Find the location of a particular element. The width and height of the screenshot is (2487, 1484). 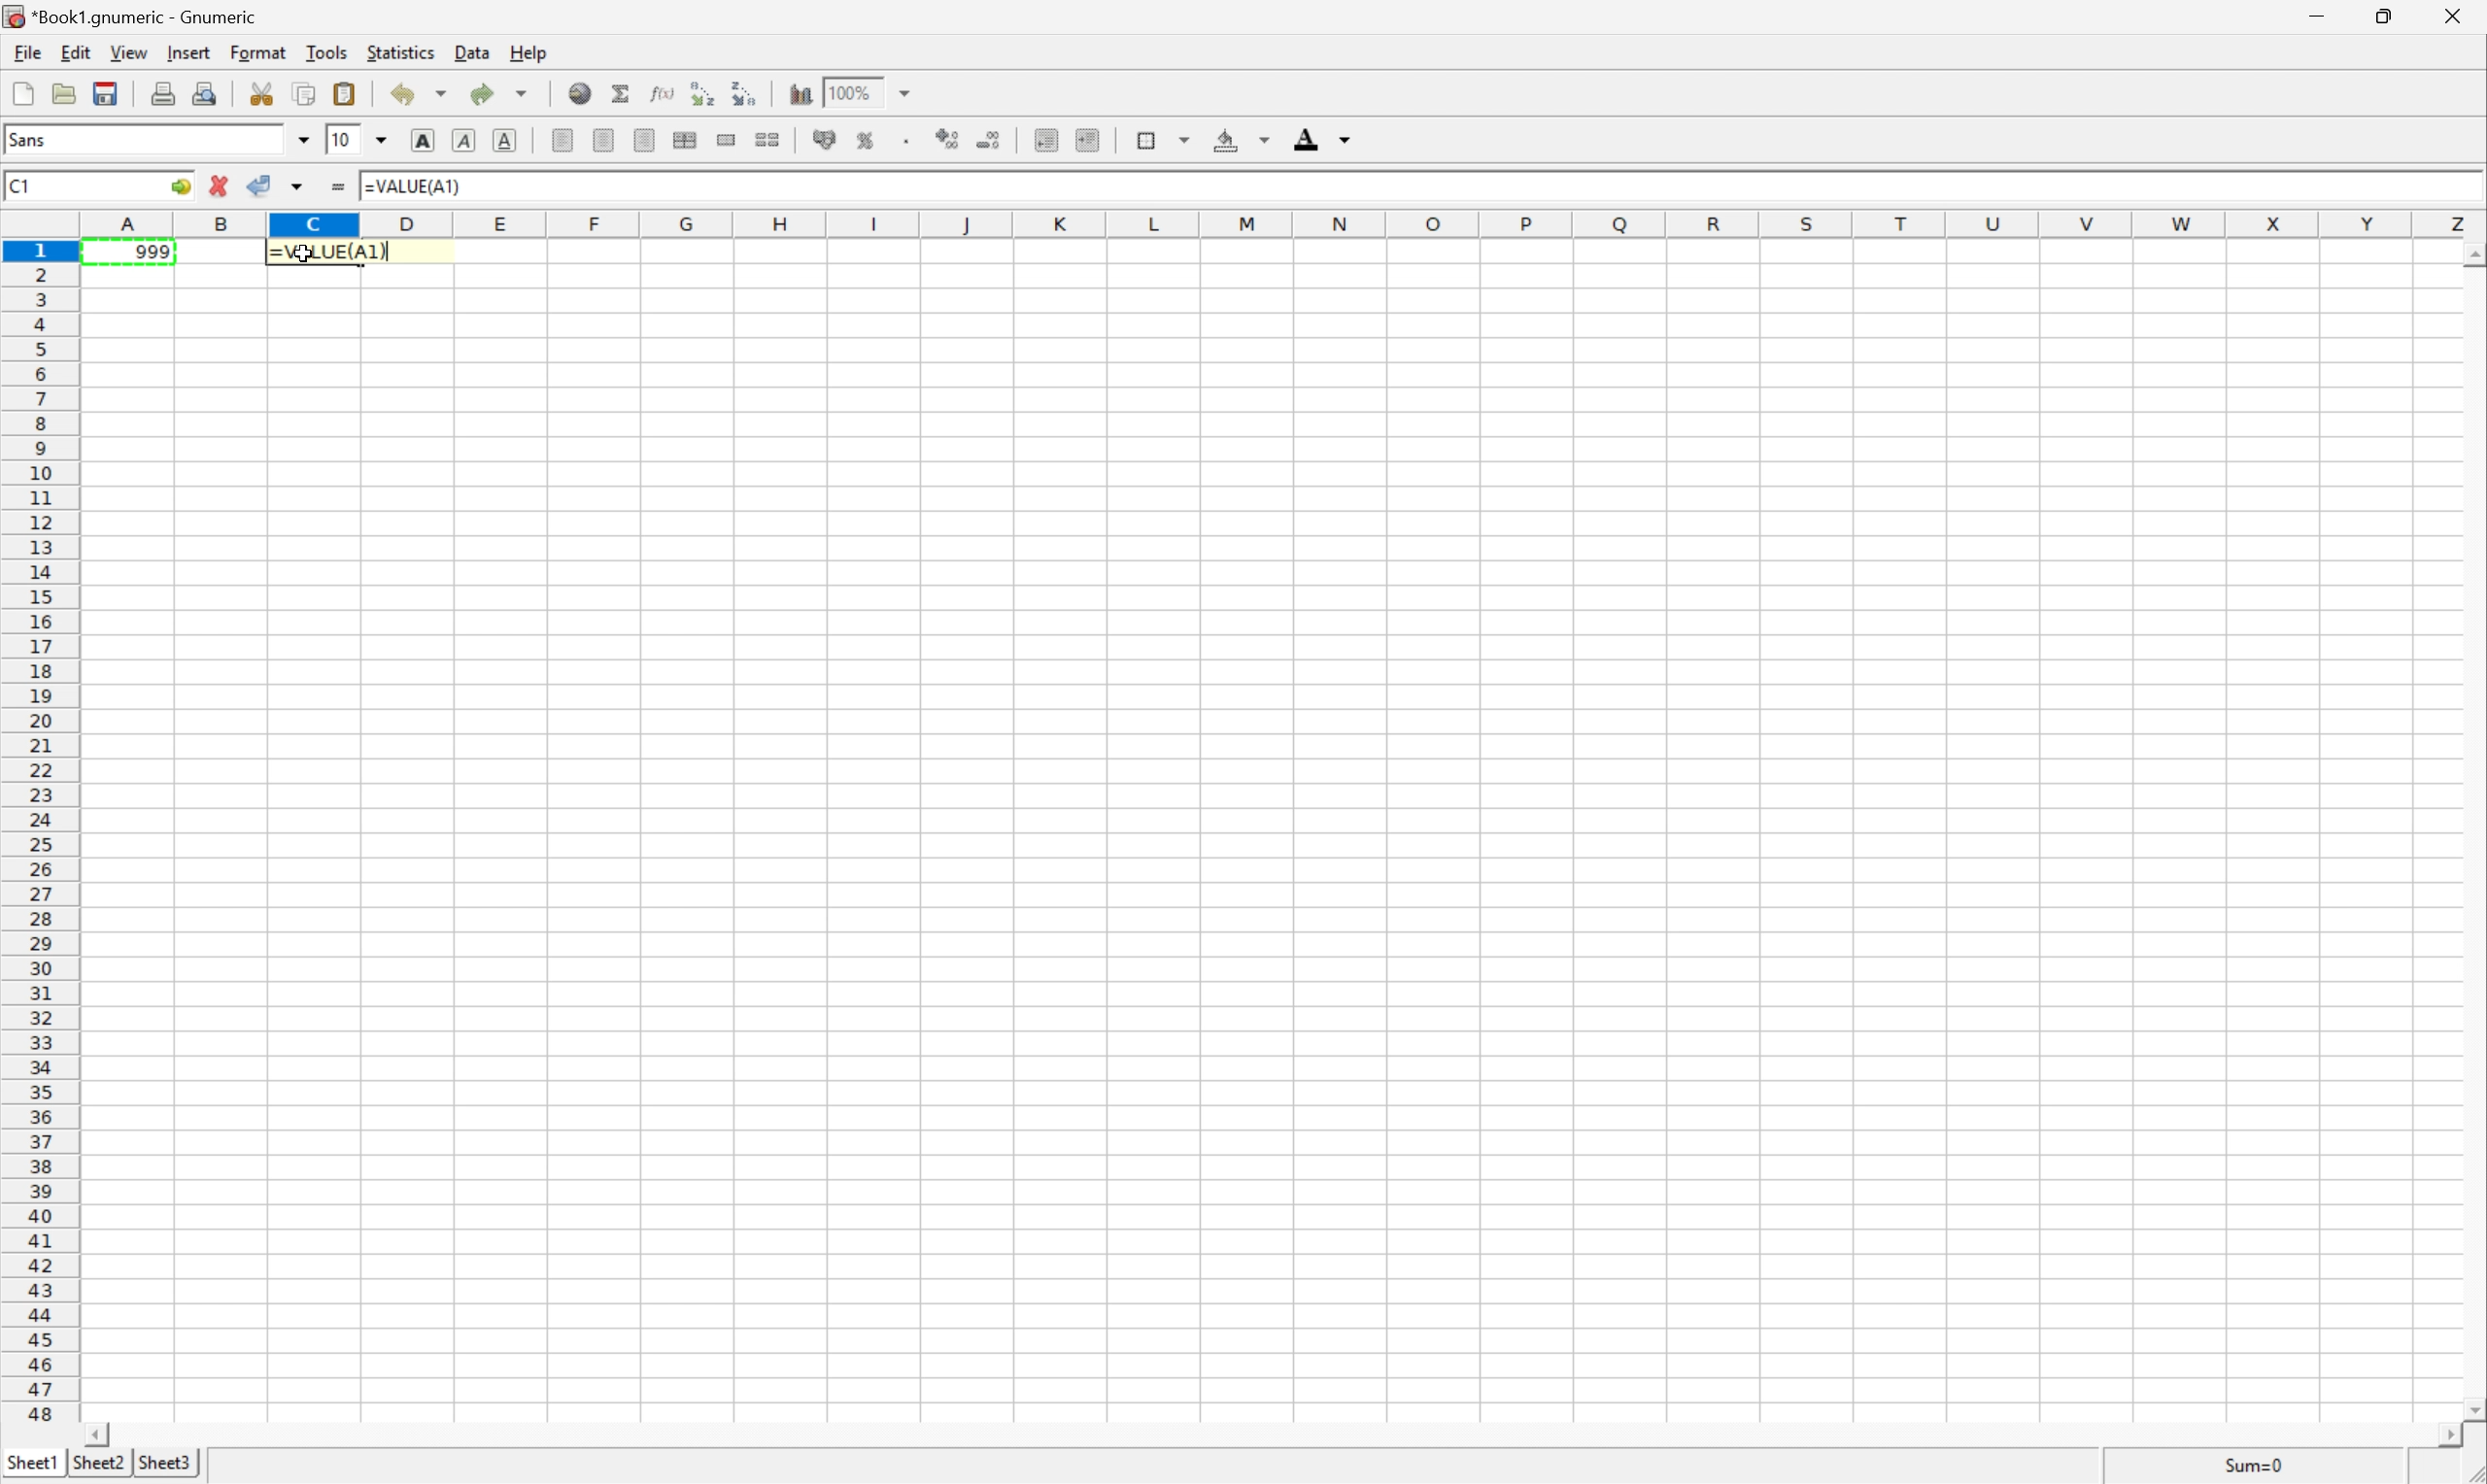

format selection as percentage is located at coordinates (868, 142).